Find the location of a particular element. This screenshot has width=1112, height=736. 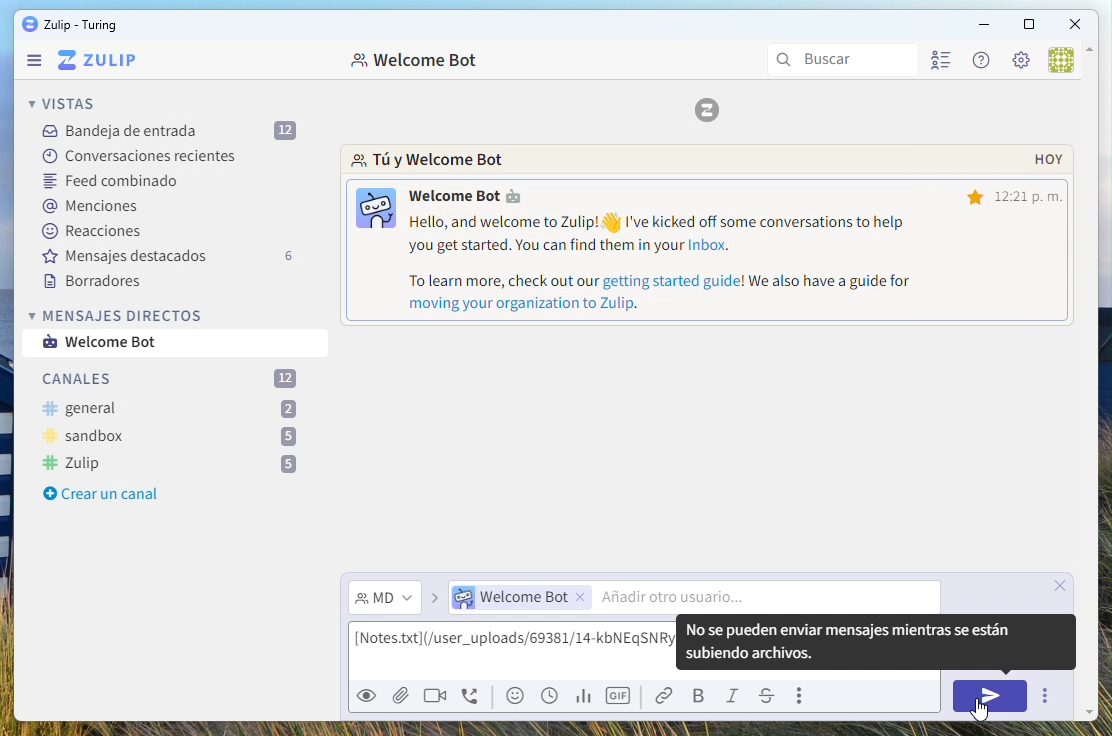

General is located at coordinates (169, 410).